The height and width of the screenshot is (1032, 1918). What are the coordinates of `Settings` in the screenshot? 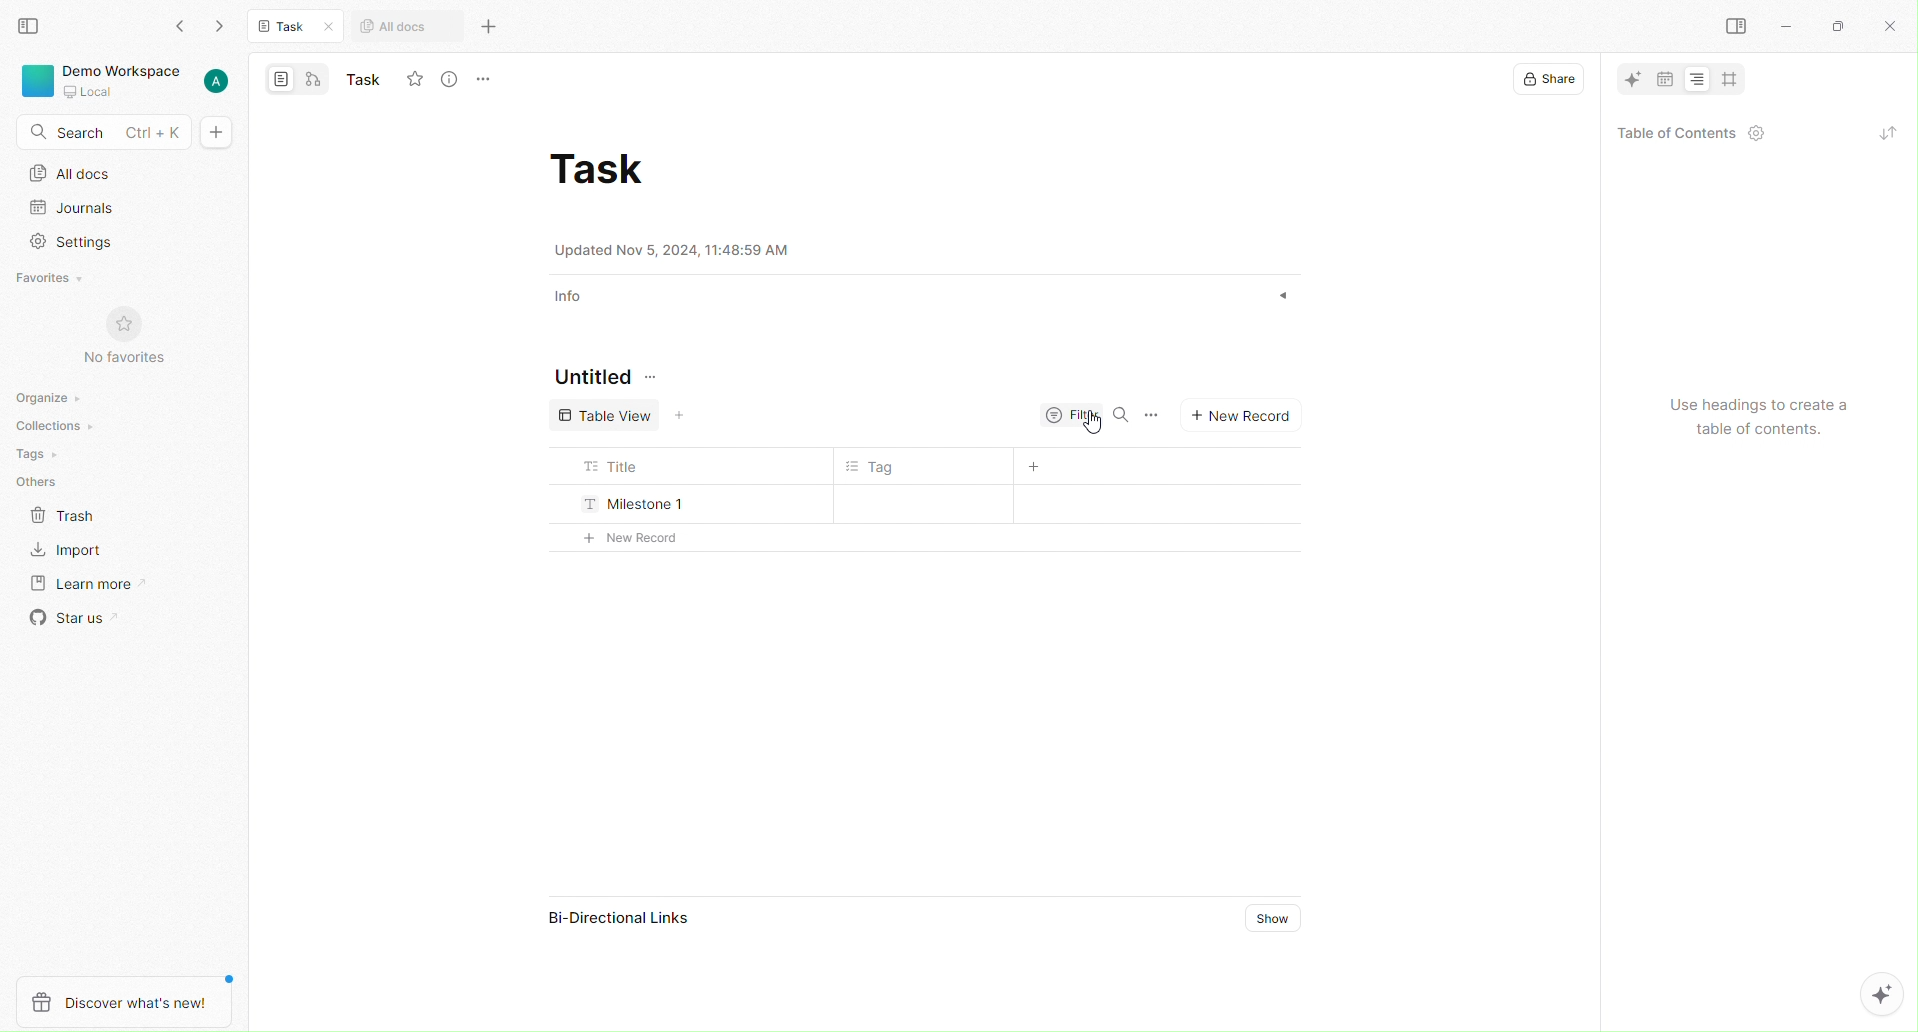 It's located at (80, 242).